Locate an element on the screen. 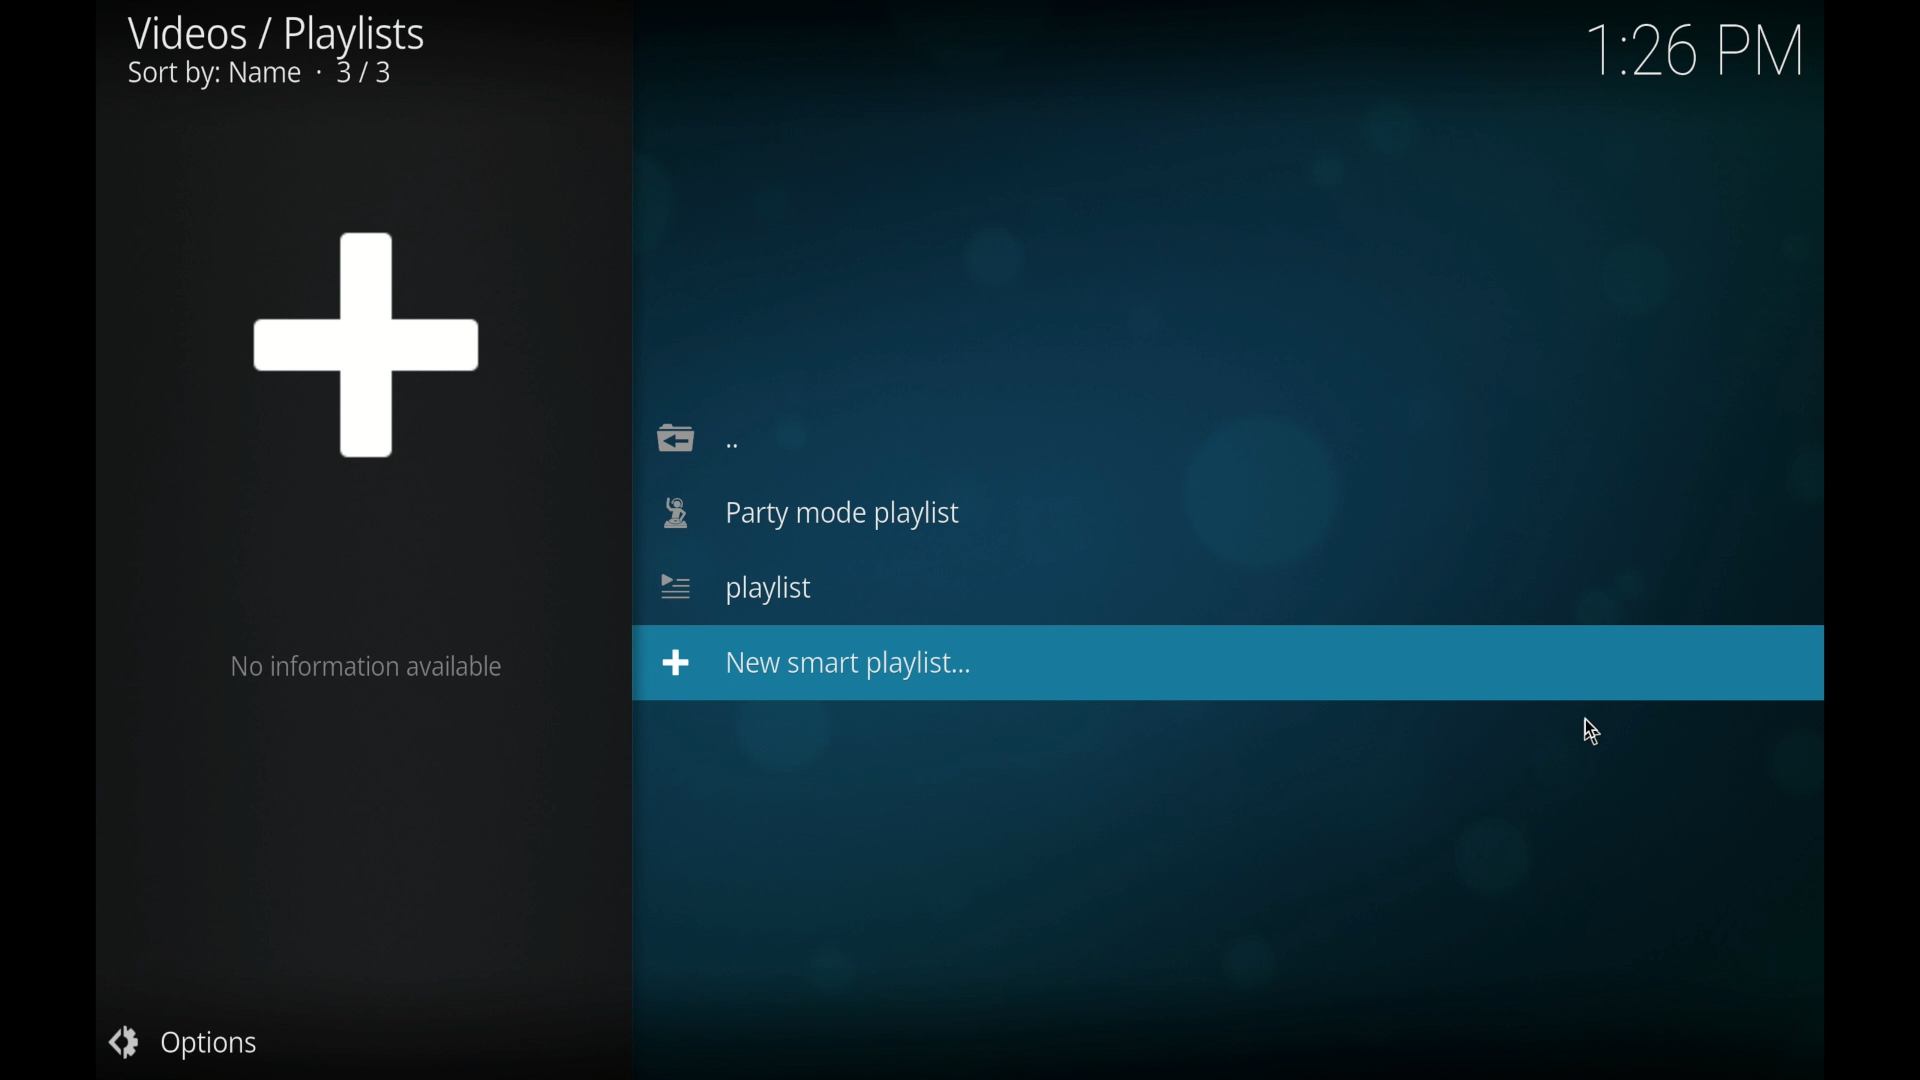 Image resolution: width=1920 pixels, height=1080 pixels. options is located at coordinates (182, 1042).